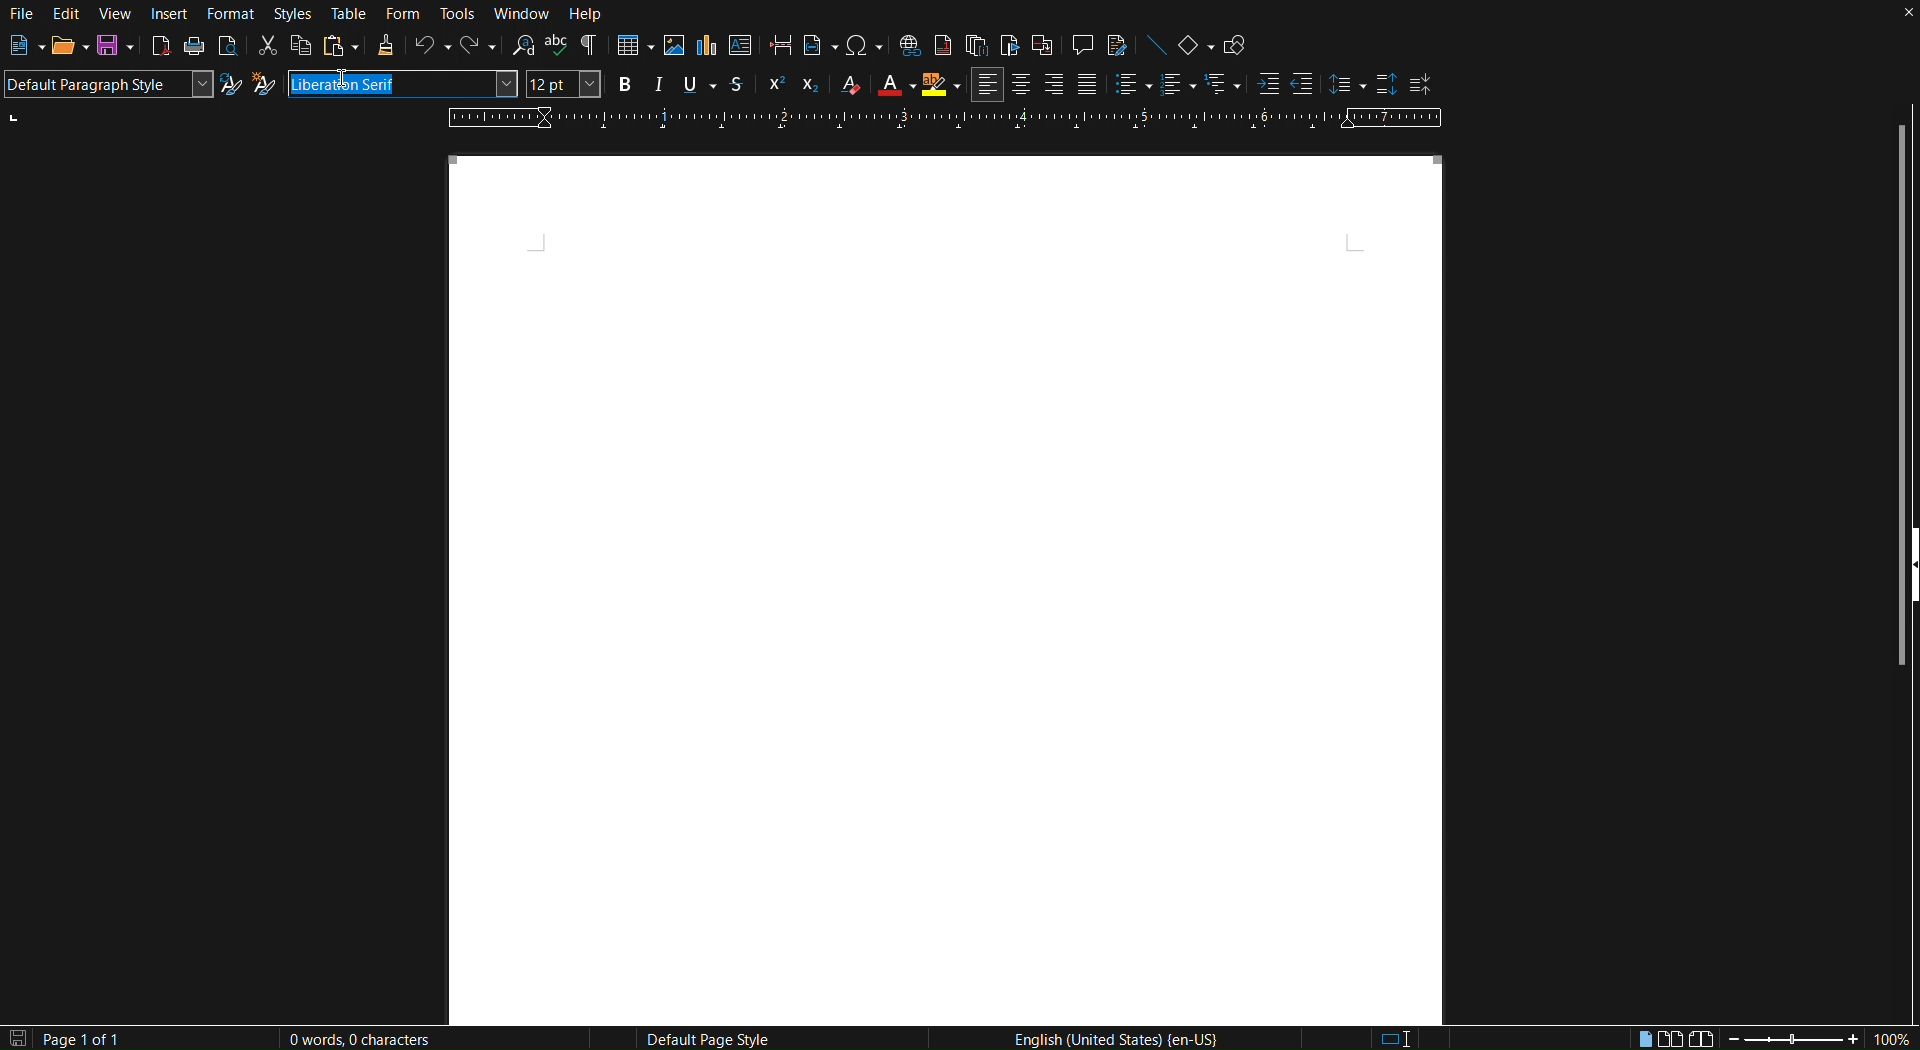 The image size is (1920, 1050). Describe the element at coordinates (1897, 16) in the screenshot. I see `Close` at that location.